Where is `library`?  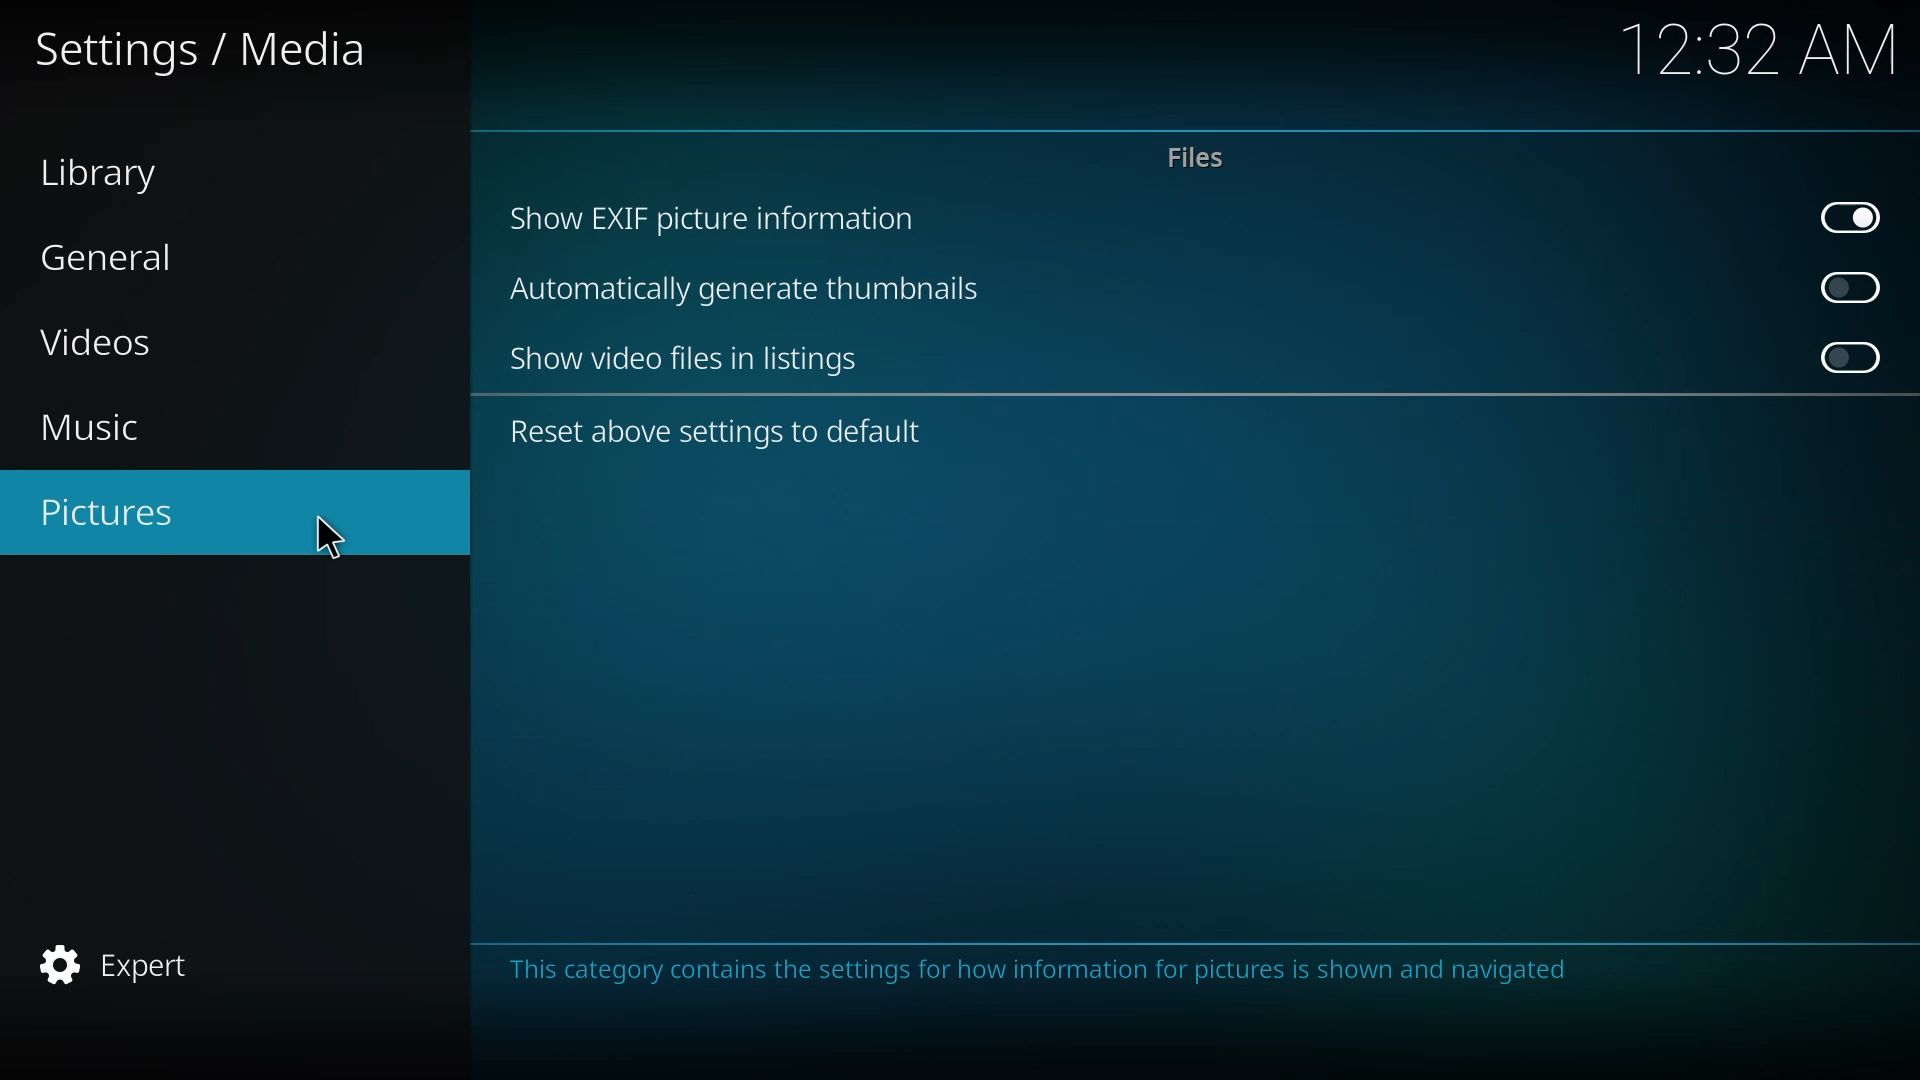
library is located at coordinates (112, 171).